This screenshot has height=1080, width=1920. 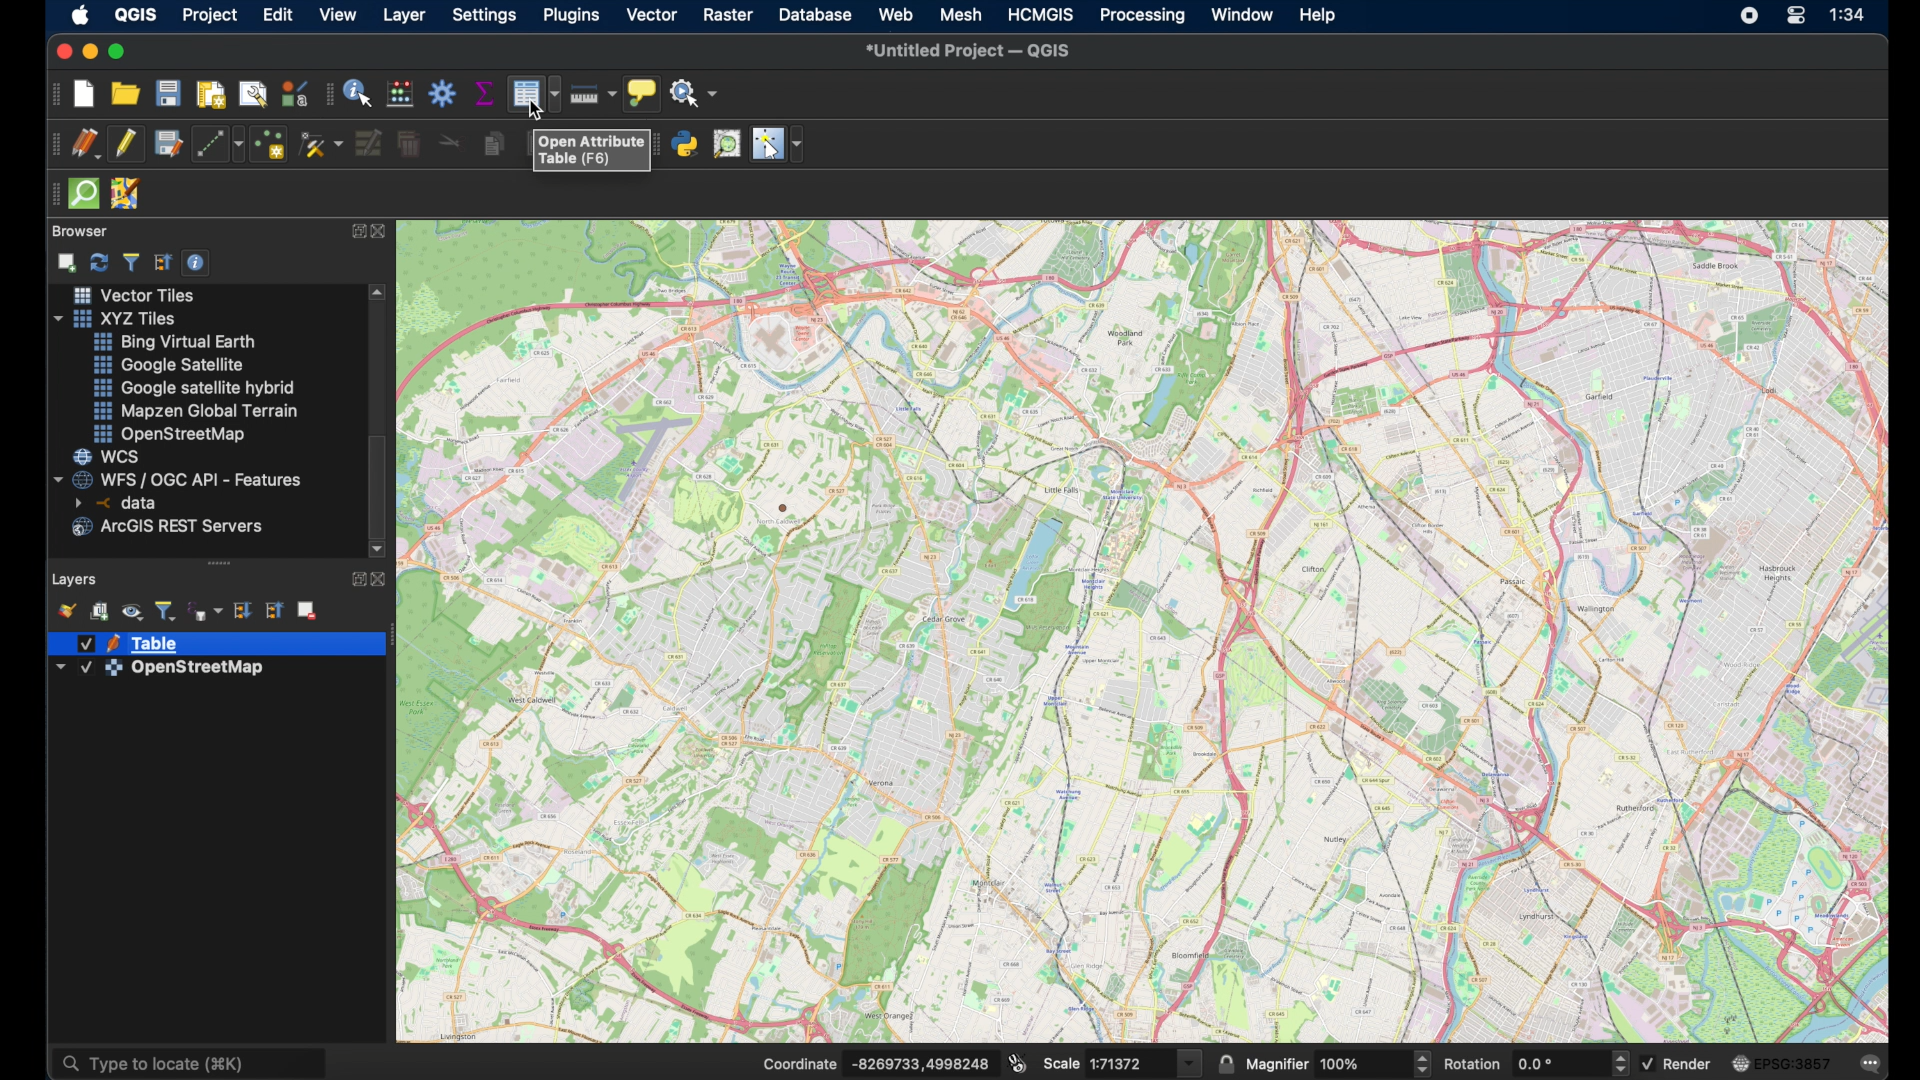 What do you see at coordinates (167, 433) in the screenshot?
I see `open street map` at bounding box center [167, 433].